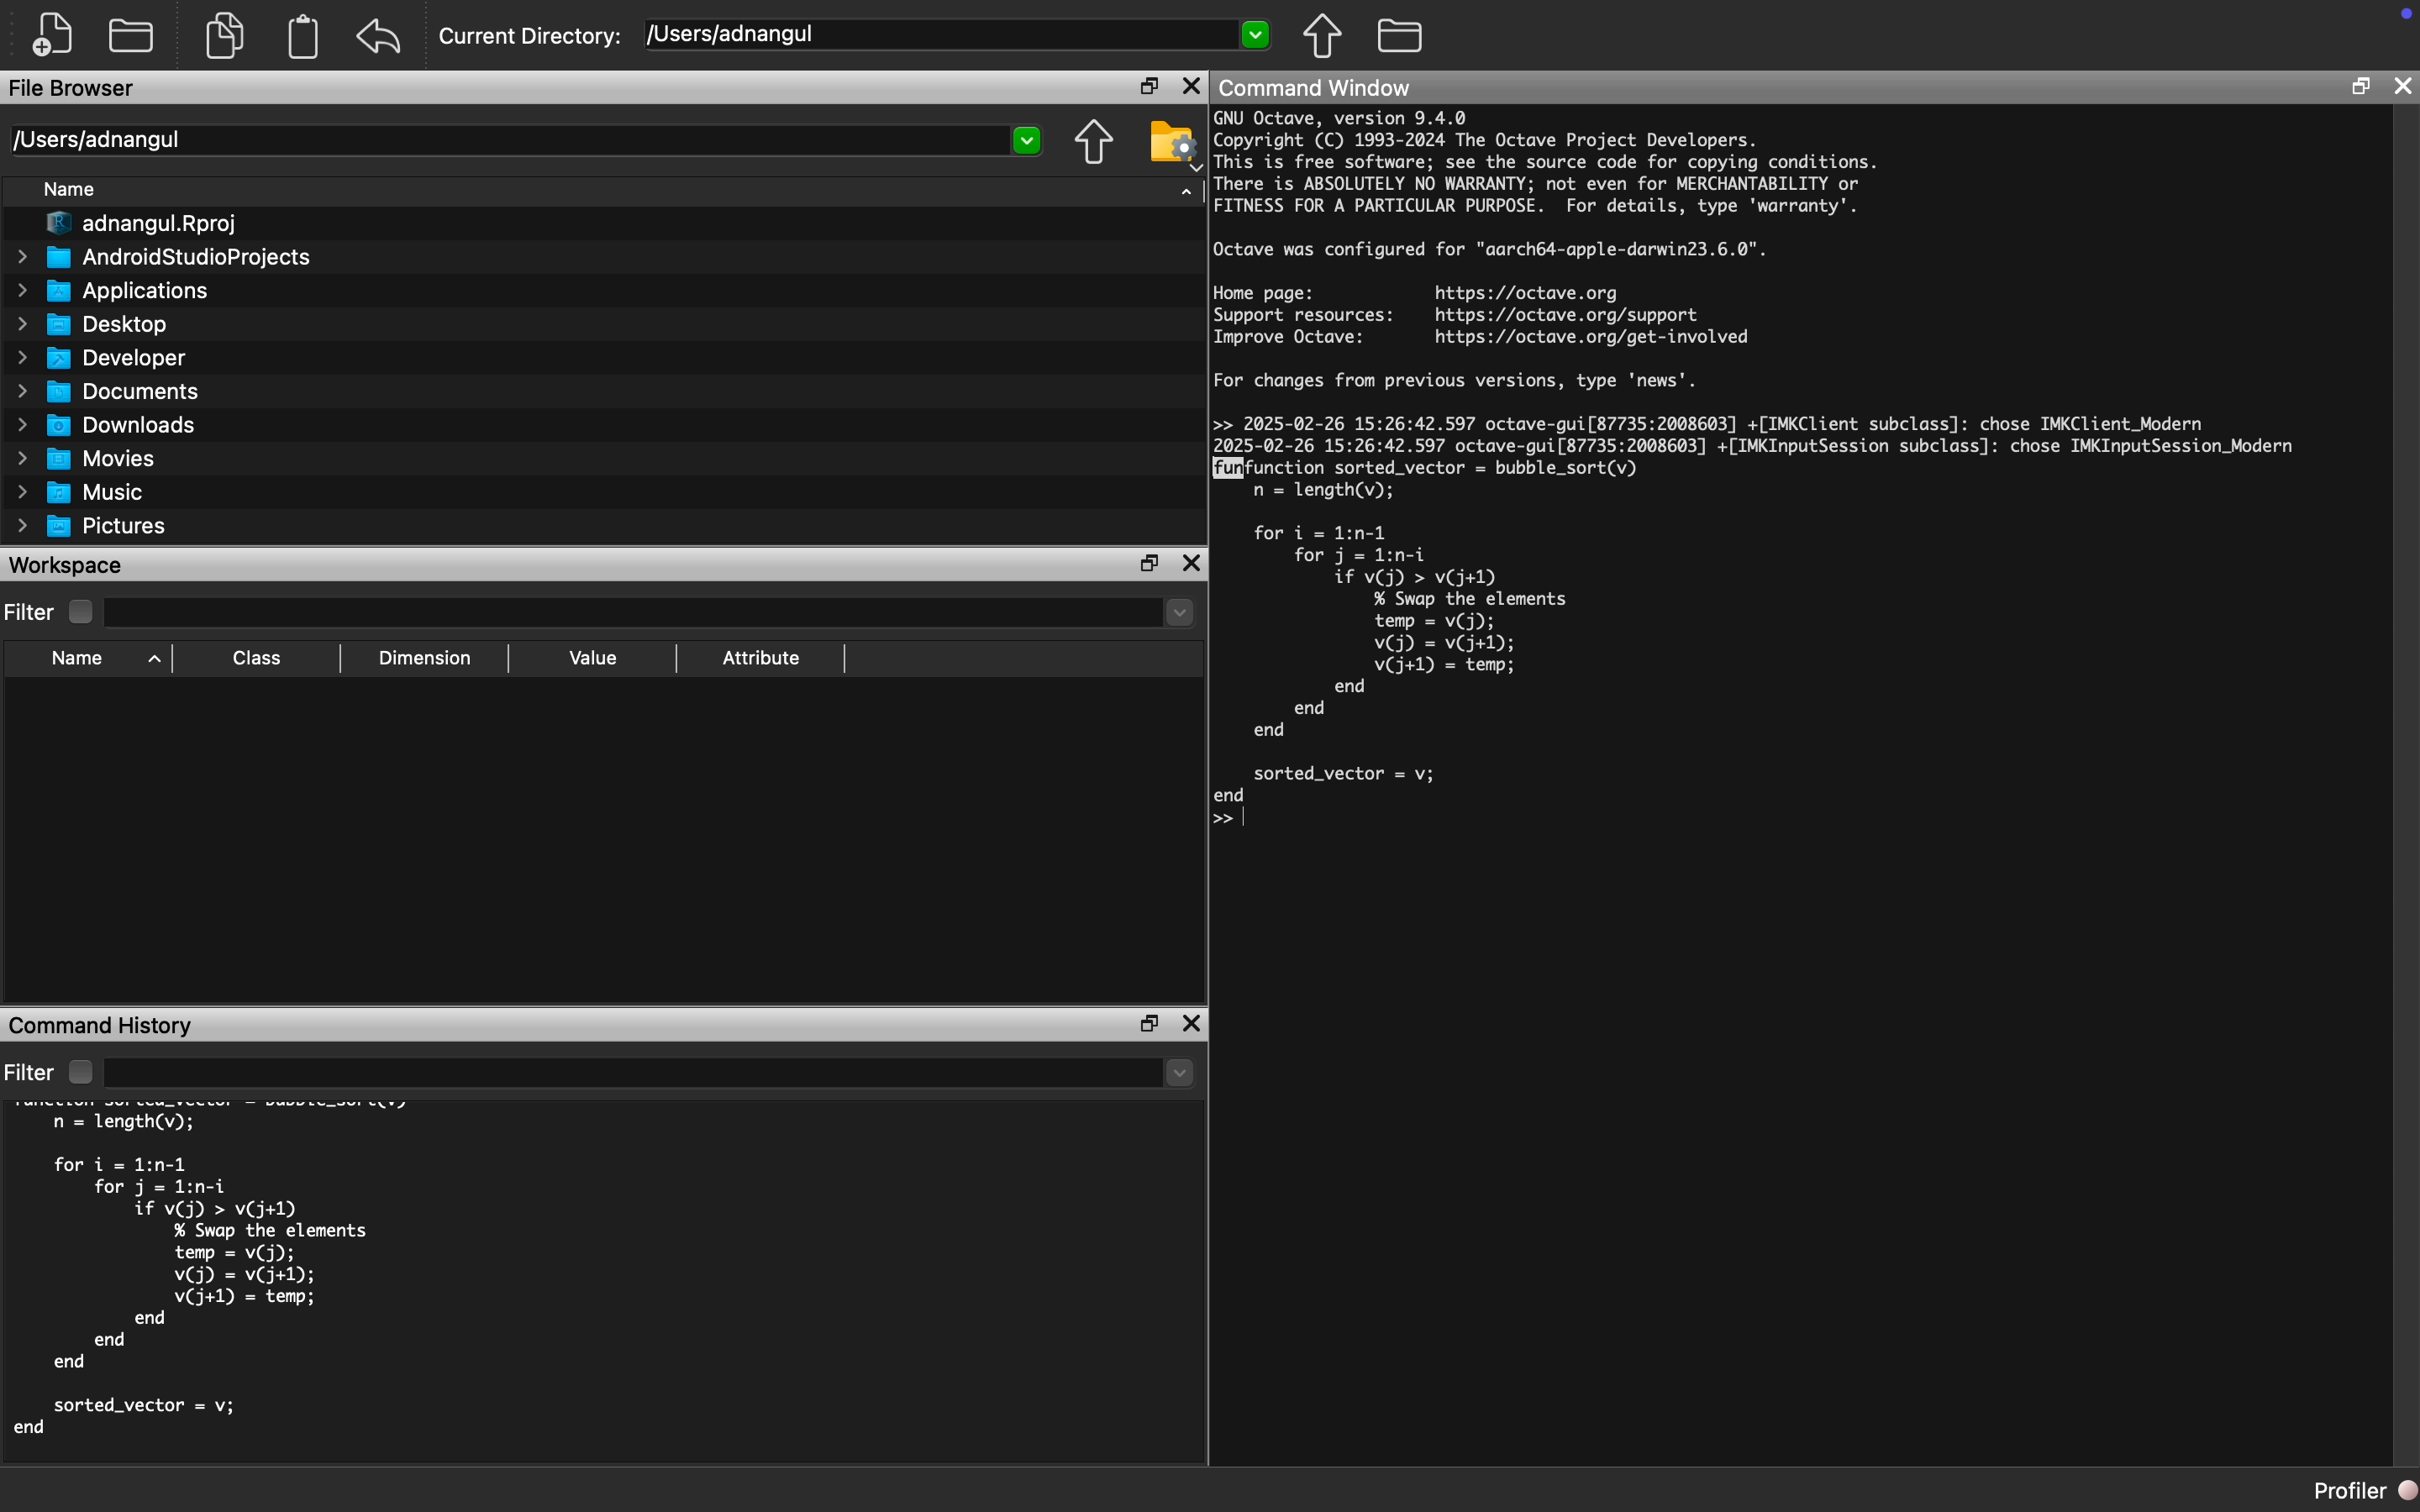 This screenshot has width=2420, height=1512. Describe the element at coordinates (68, 566) in the screenshot. I see `Workspace` at that location.